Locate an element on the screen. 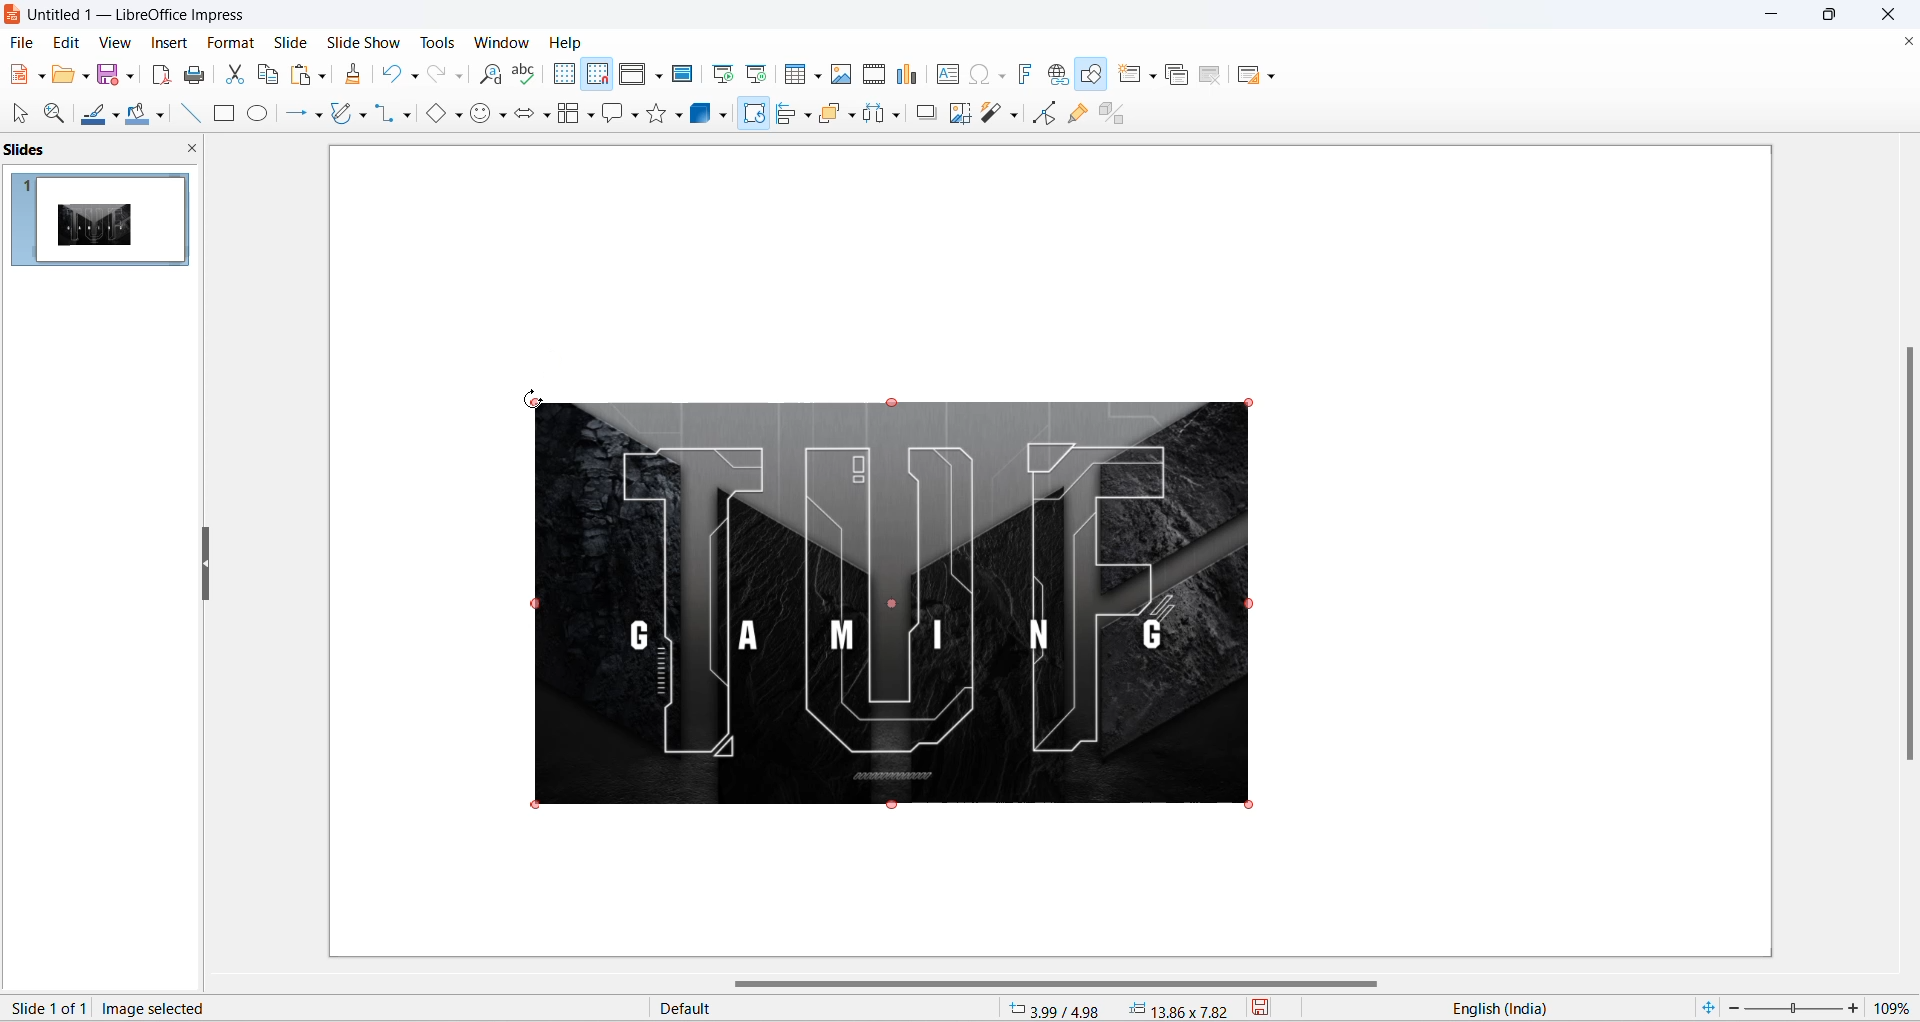 The height and width of the screenshot is (1022, 1920). minimize is located at coordinates (1774, 15).